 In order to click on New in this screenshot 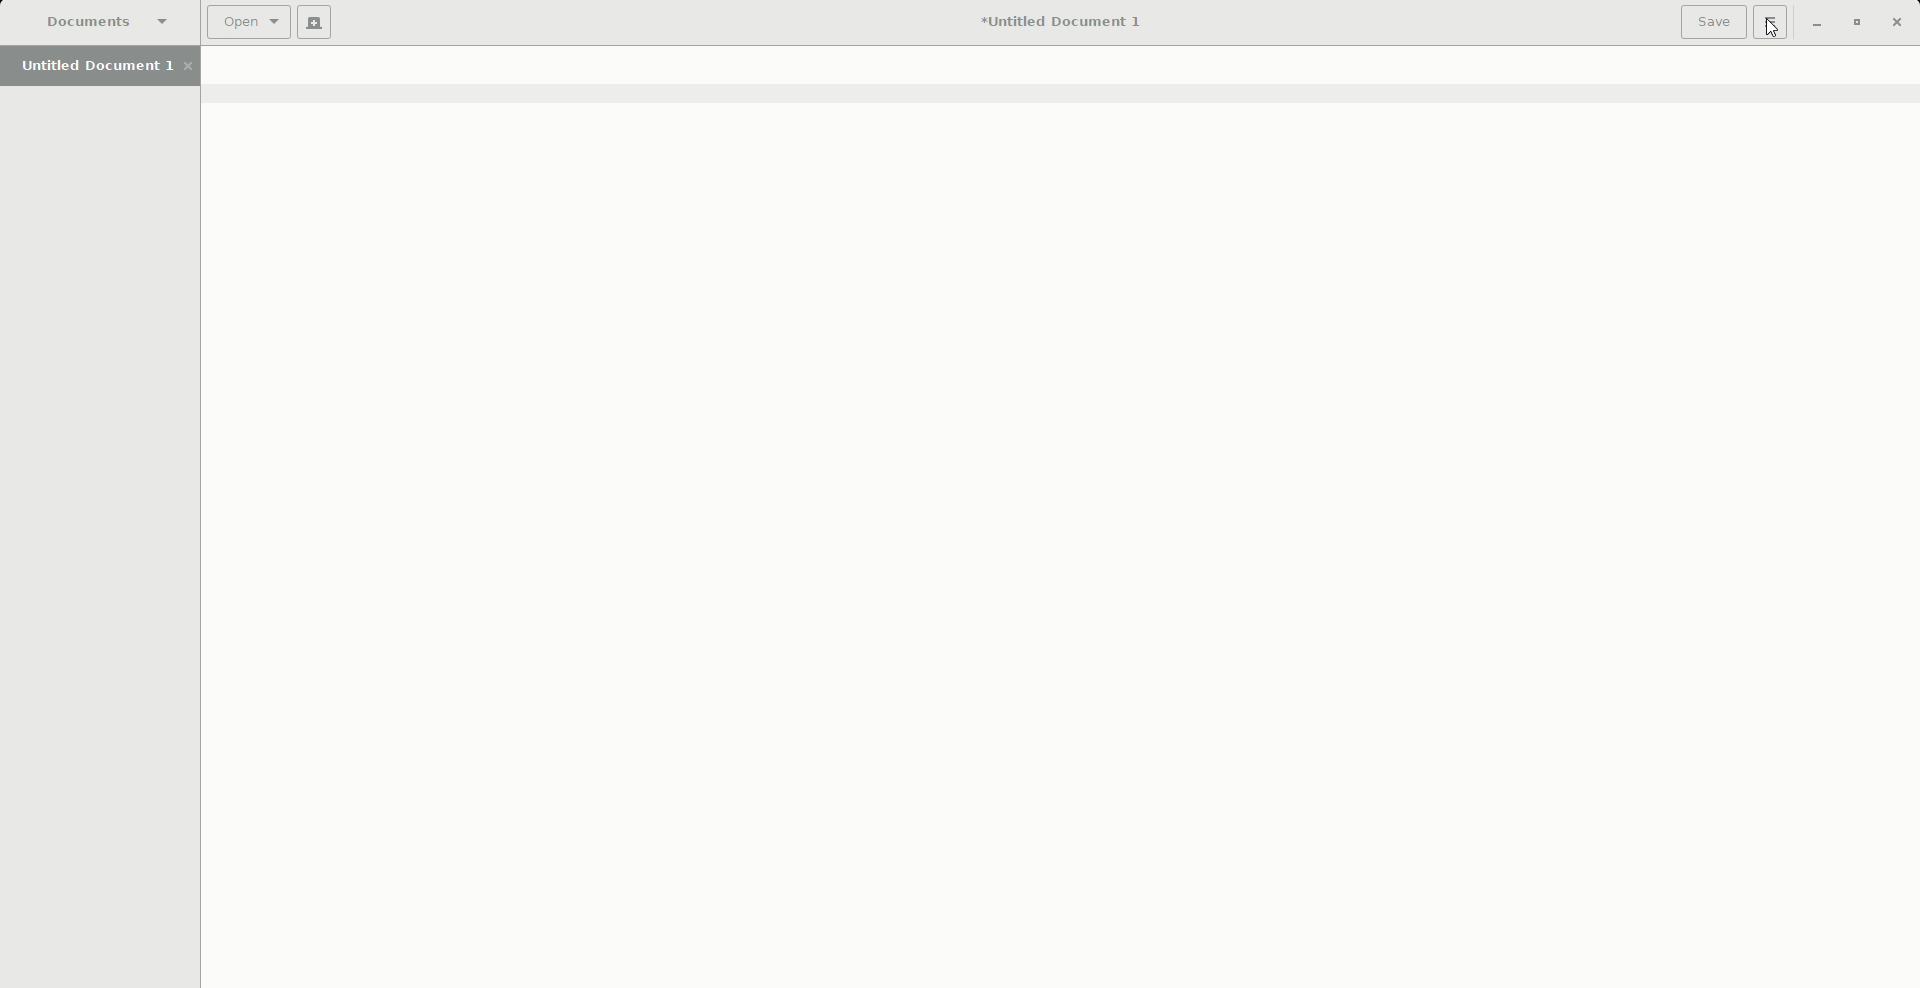, I will do `click(318, 24)`.